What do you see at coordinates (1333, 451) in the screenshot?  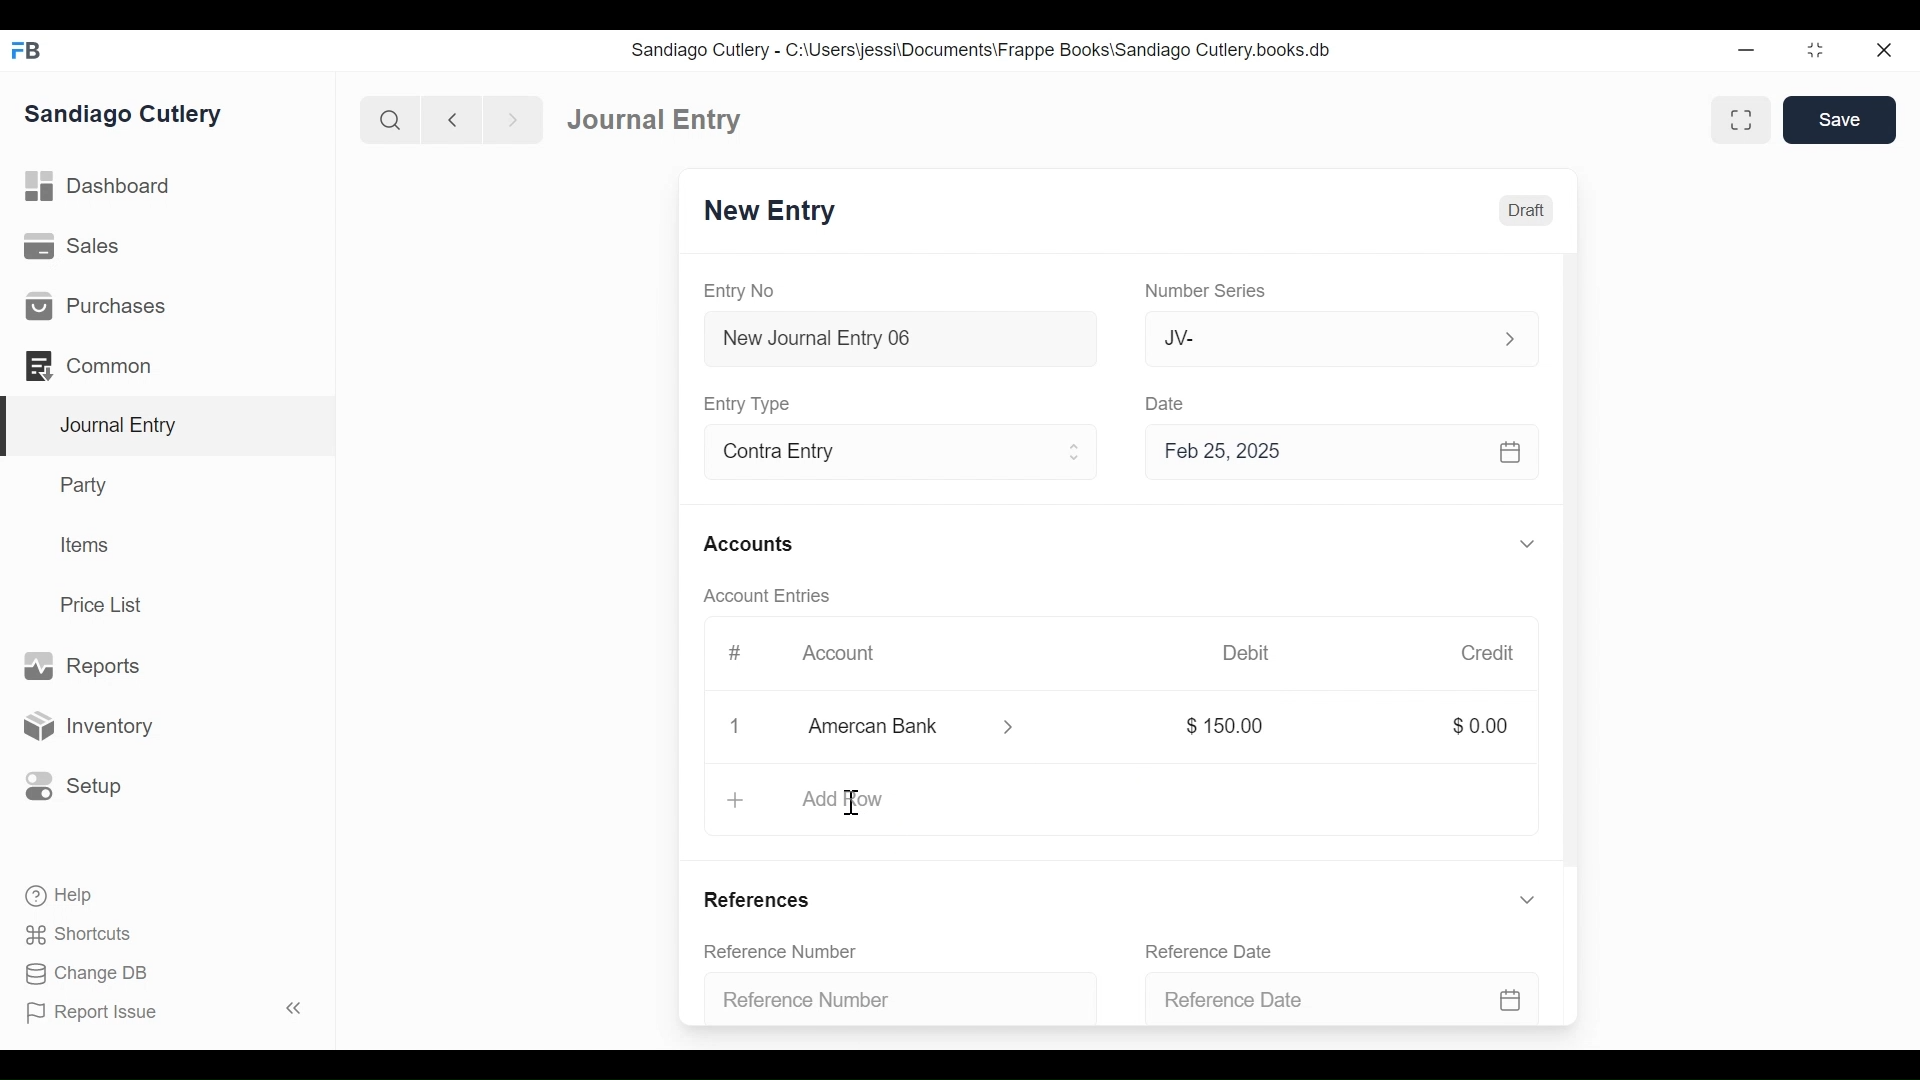 I see `Feb 25, 2025` at bounding box center [1333, 451].